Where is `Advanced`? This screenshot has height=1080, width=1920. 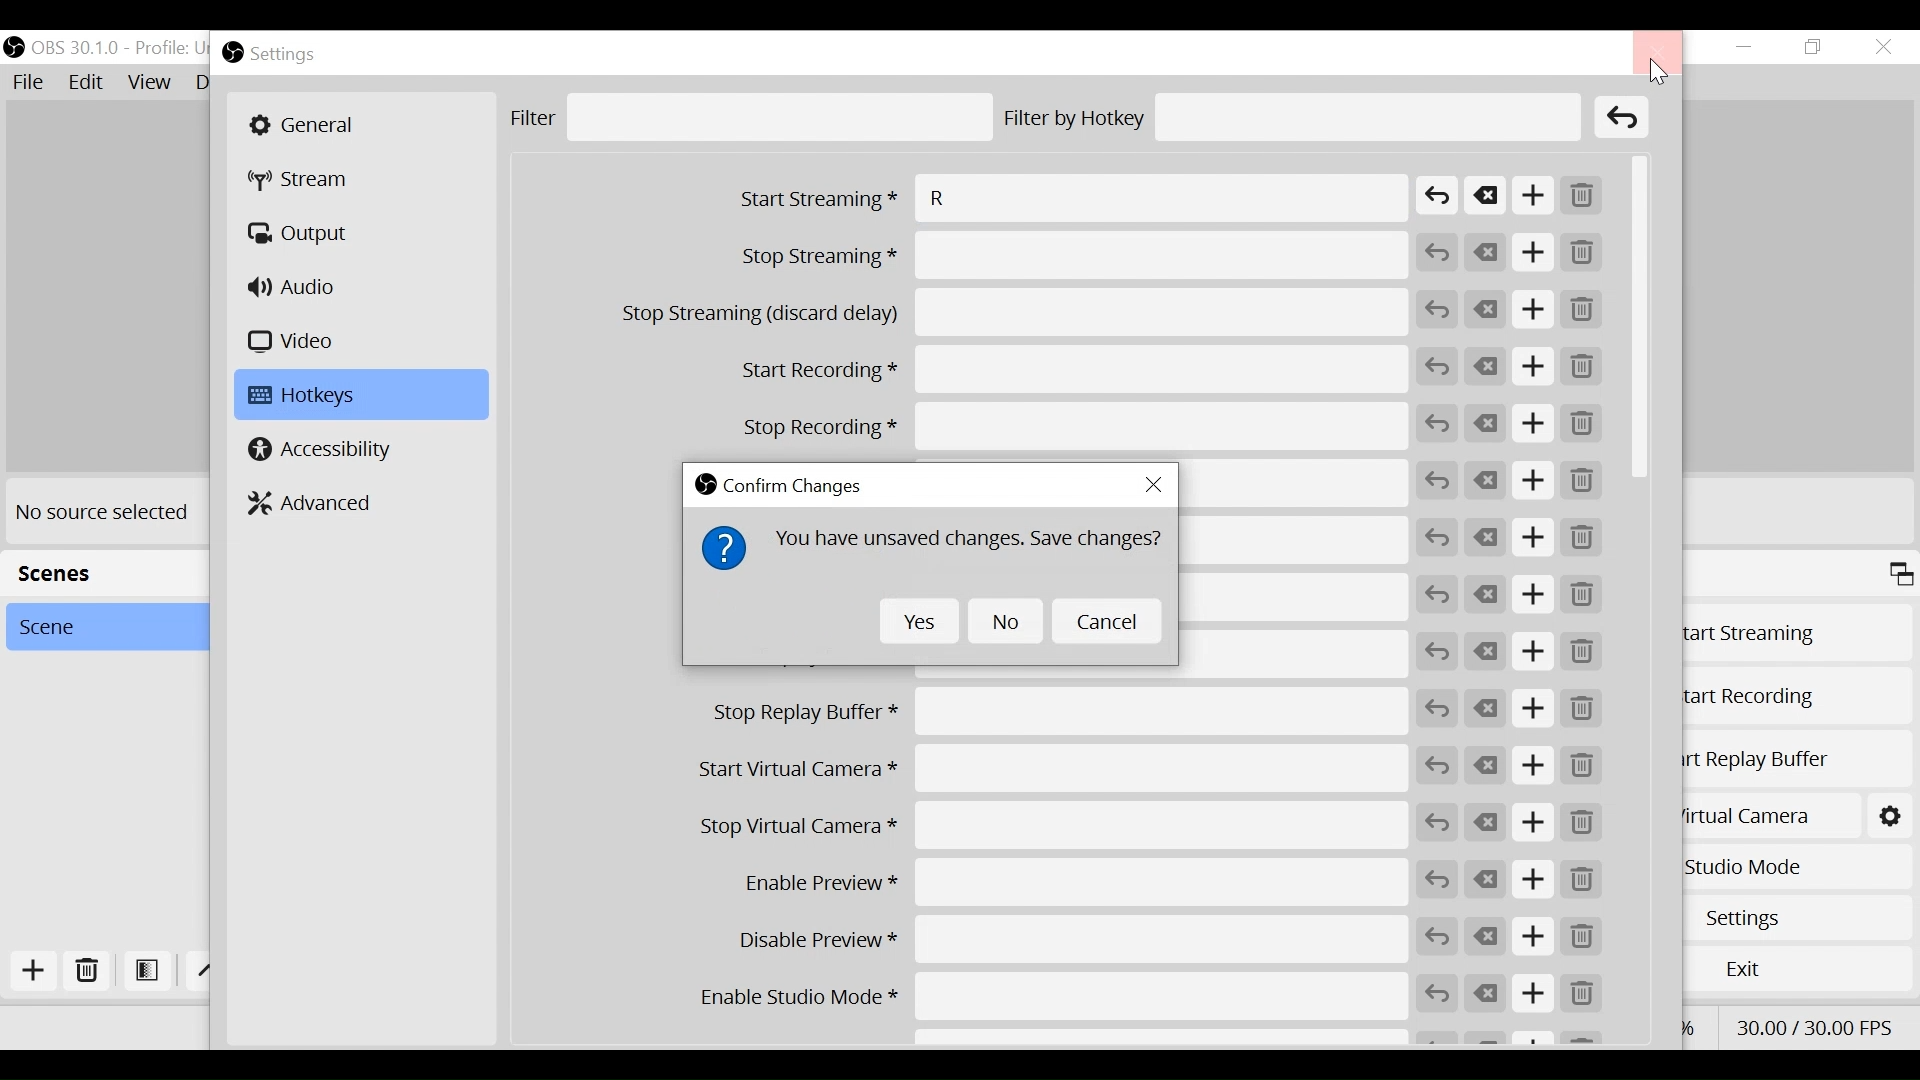
Advanced is located at coordinates (319, 501).